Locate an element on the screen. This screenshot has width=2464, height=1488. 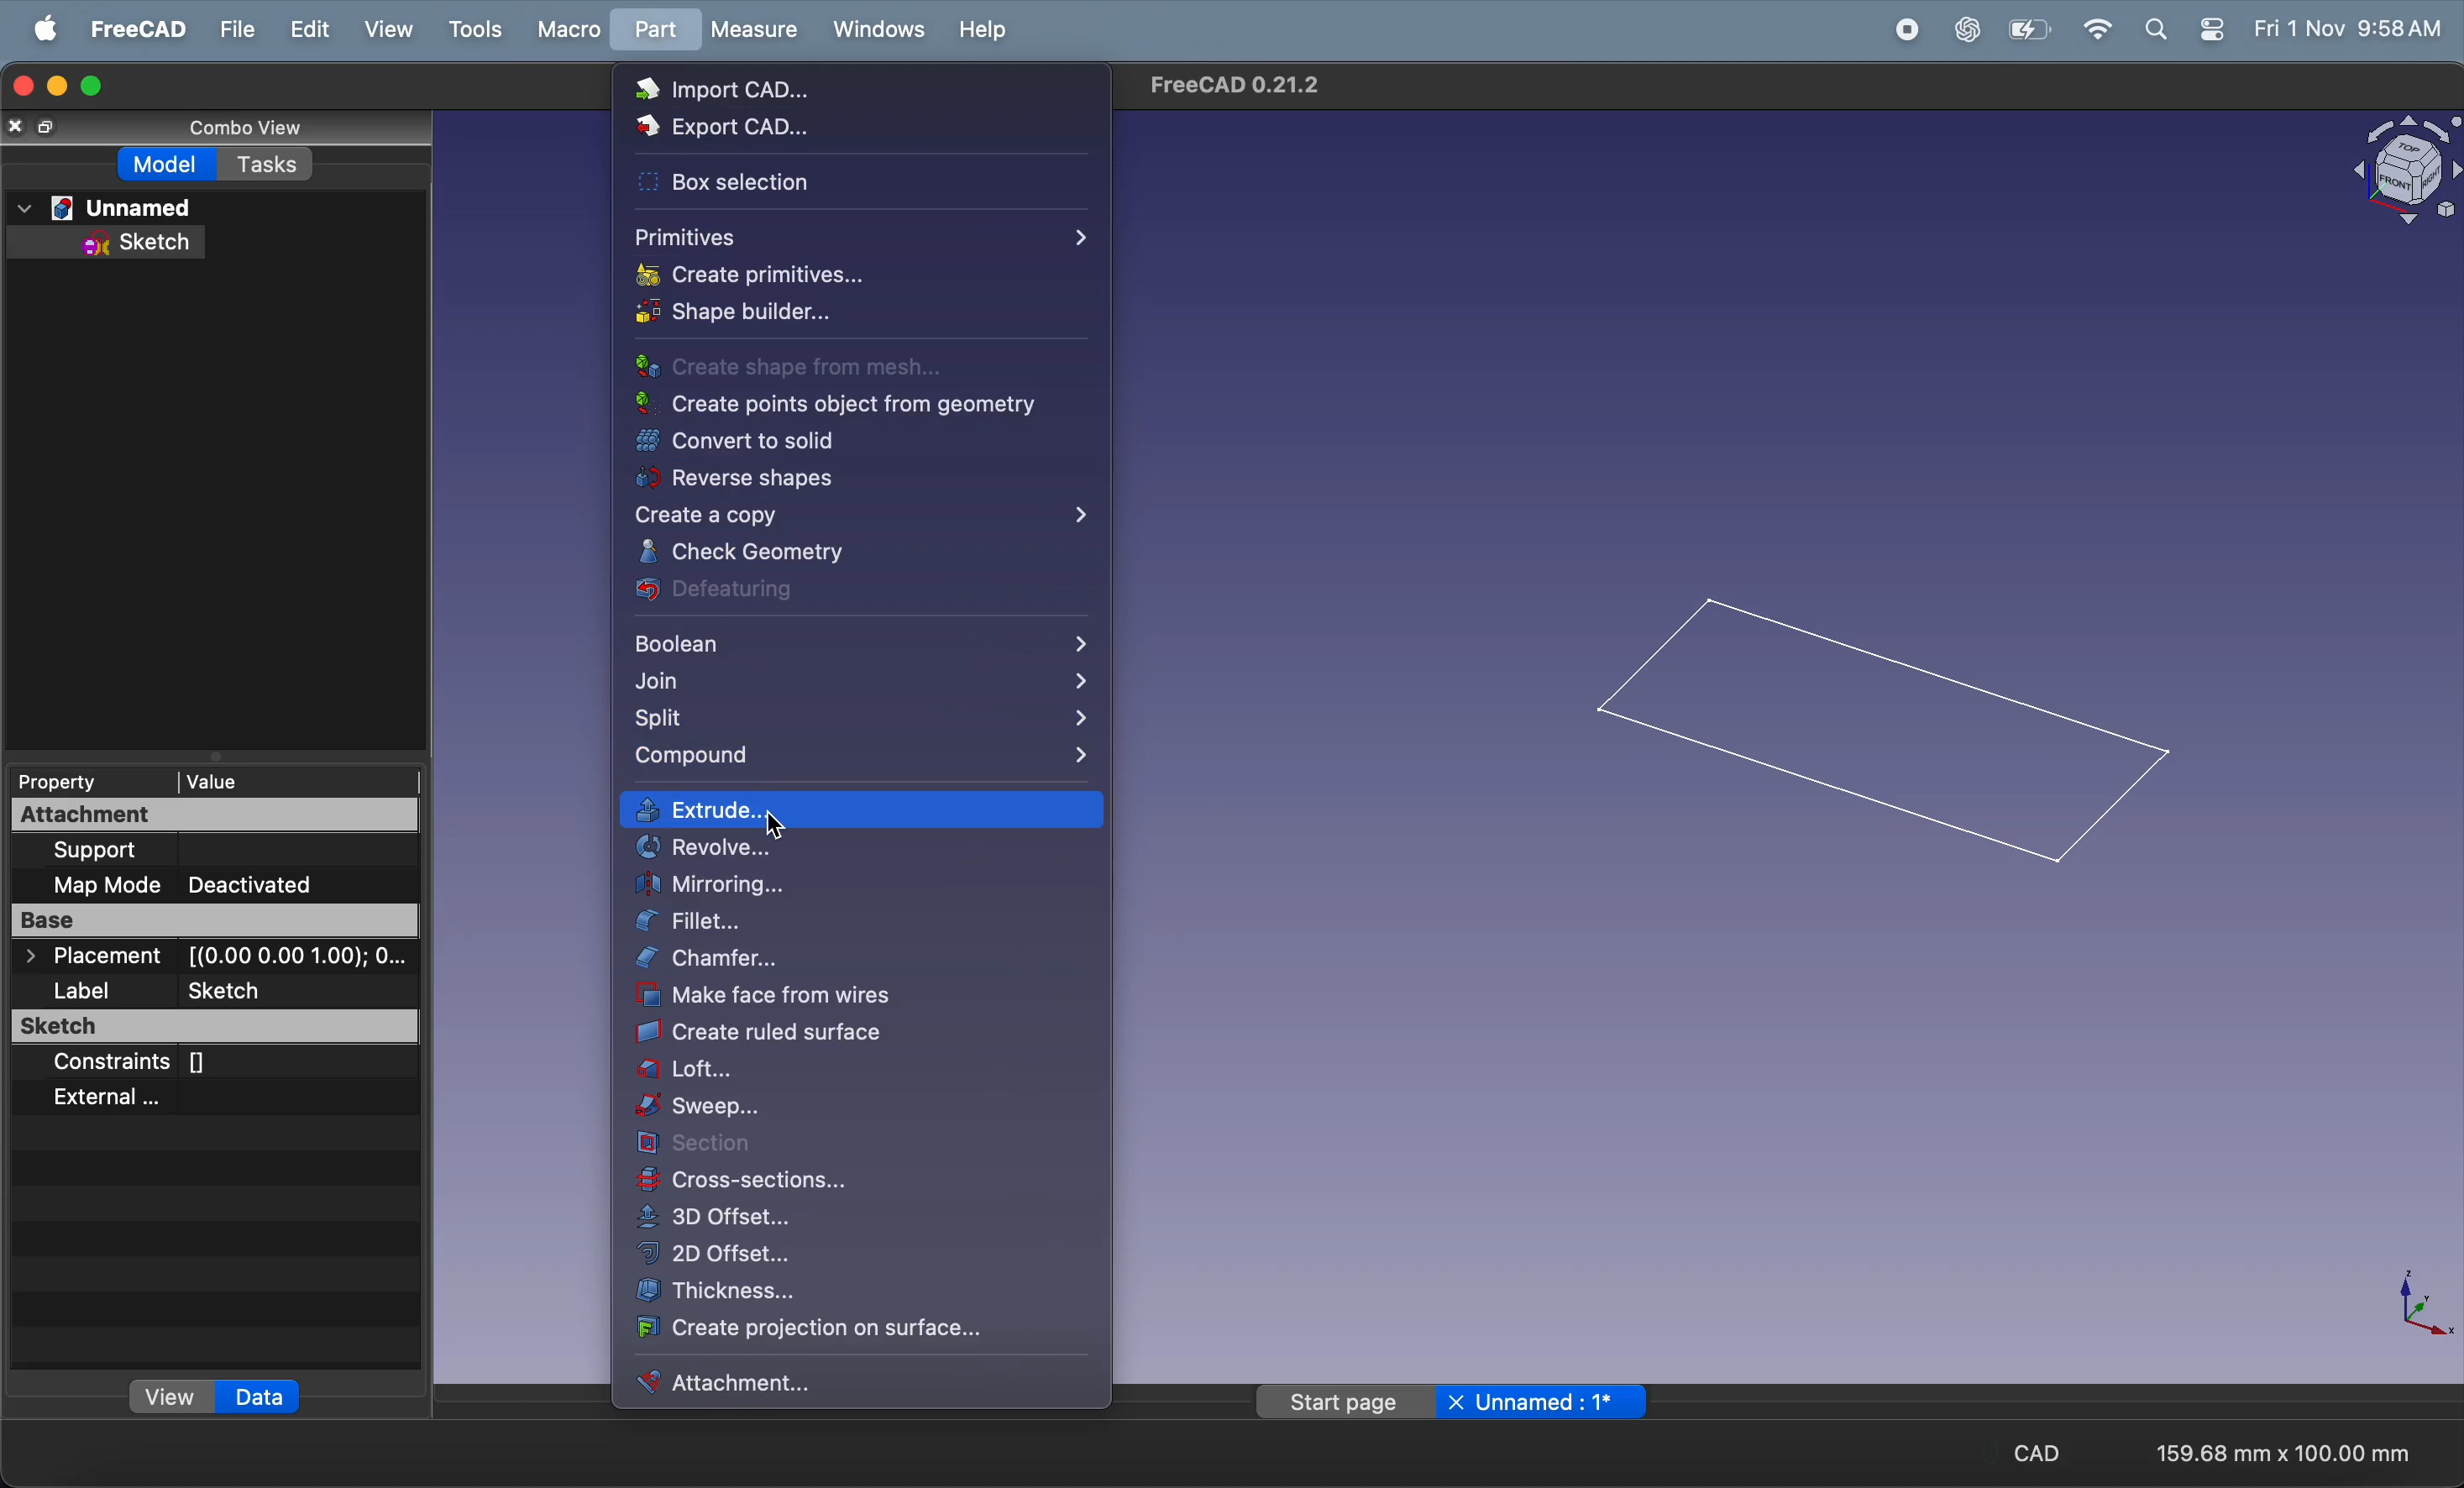
close is located at coordinates (28, 128).